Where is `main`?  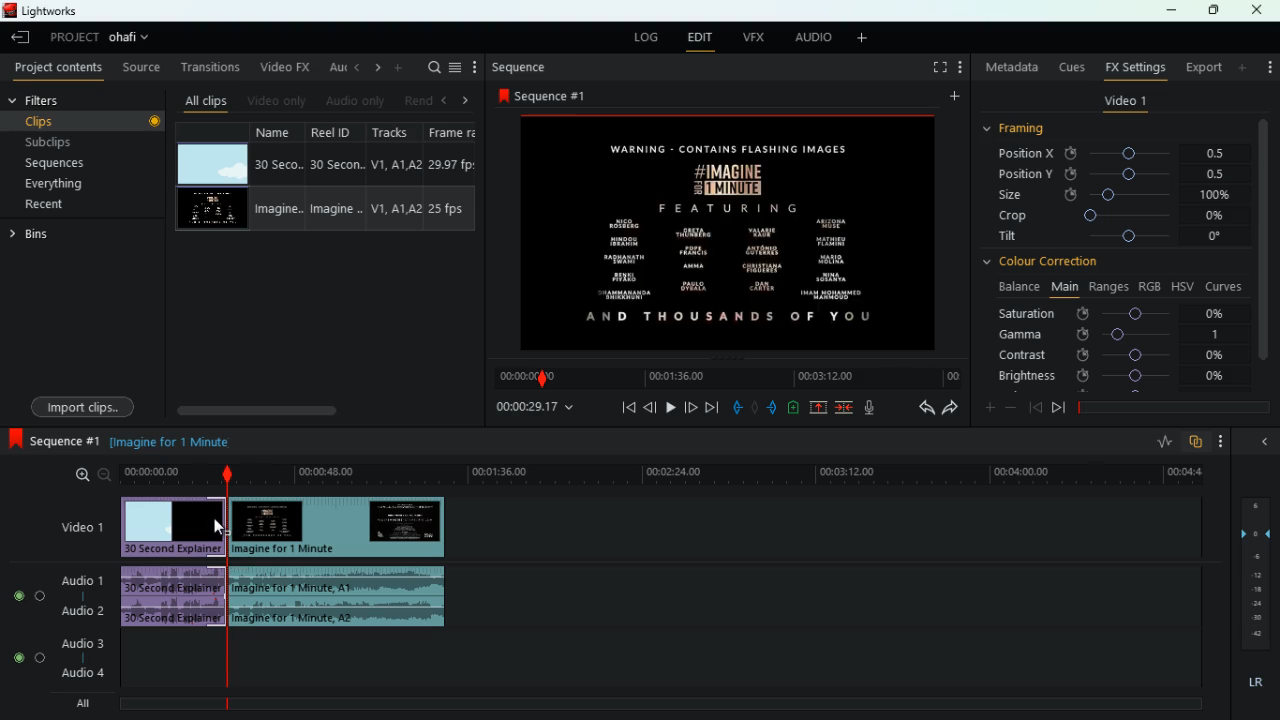 main is located at coordinates (1064, 285).